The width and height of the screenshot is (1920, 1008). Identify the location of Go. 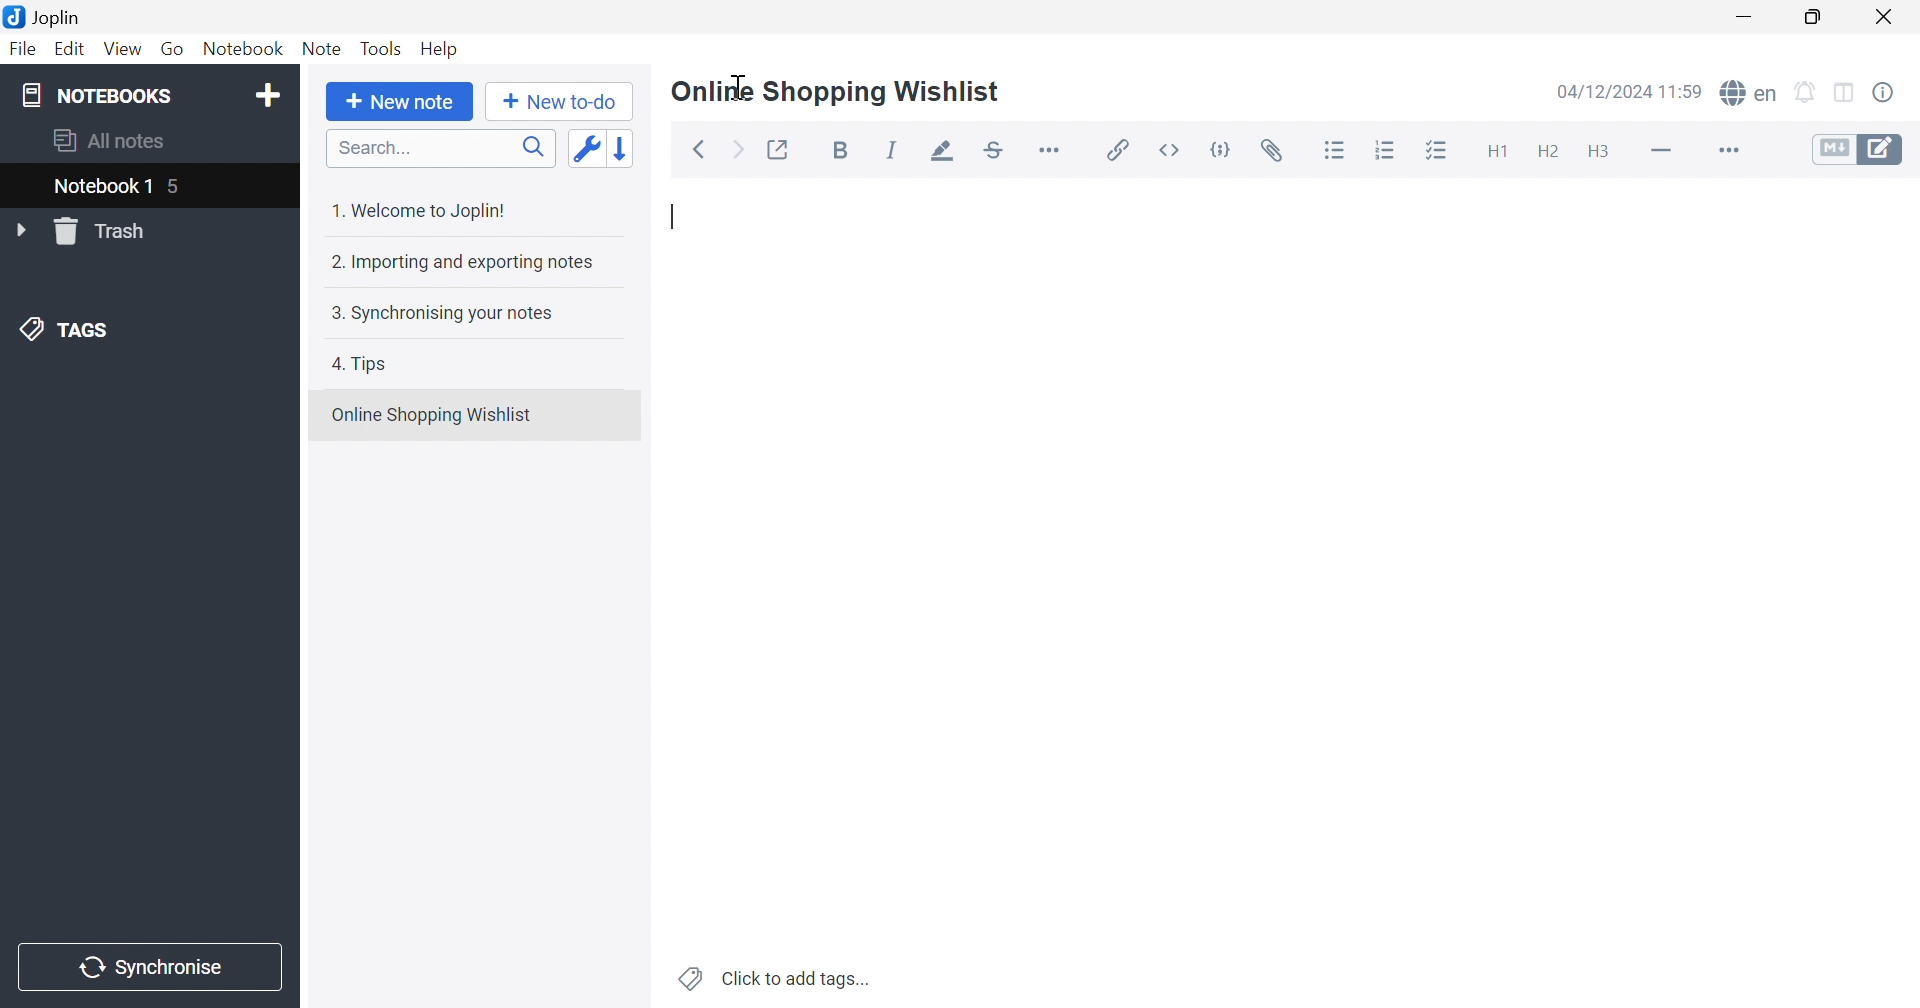
(169, 46).